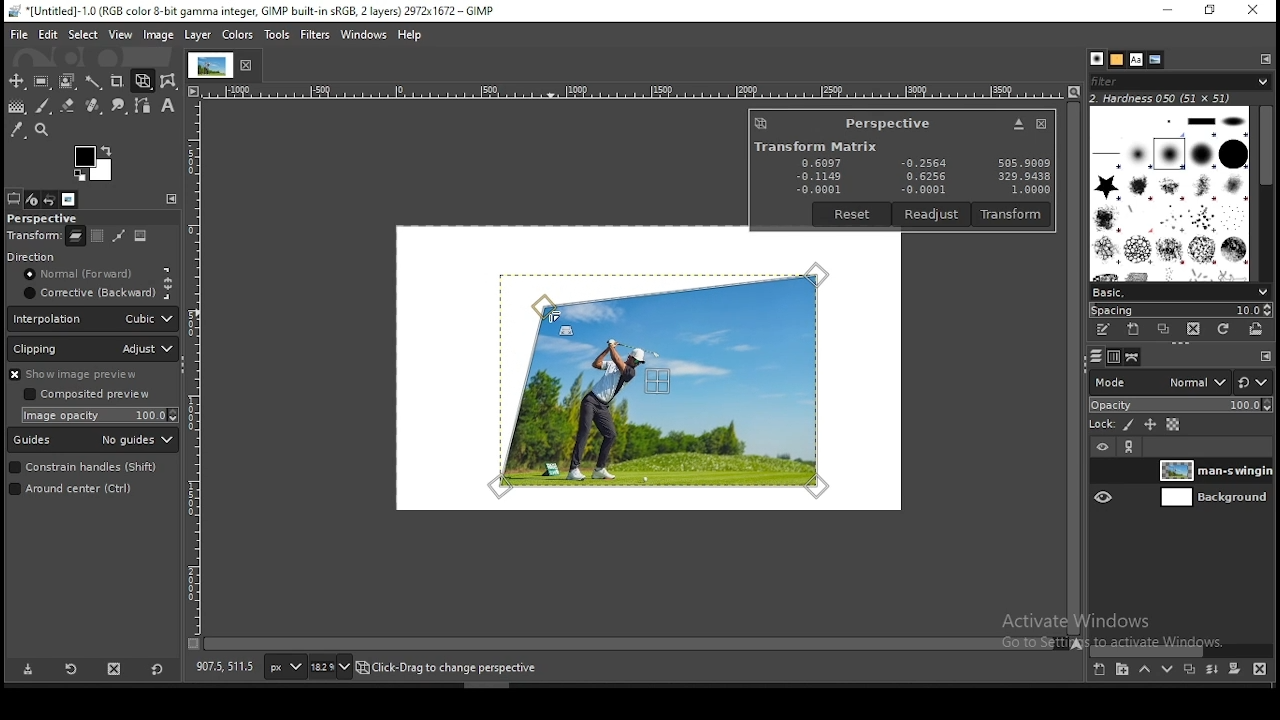 The image size is (1280, 720). I want to click on create a new brush, so click(1132, 330).